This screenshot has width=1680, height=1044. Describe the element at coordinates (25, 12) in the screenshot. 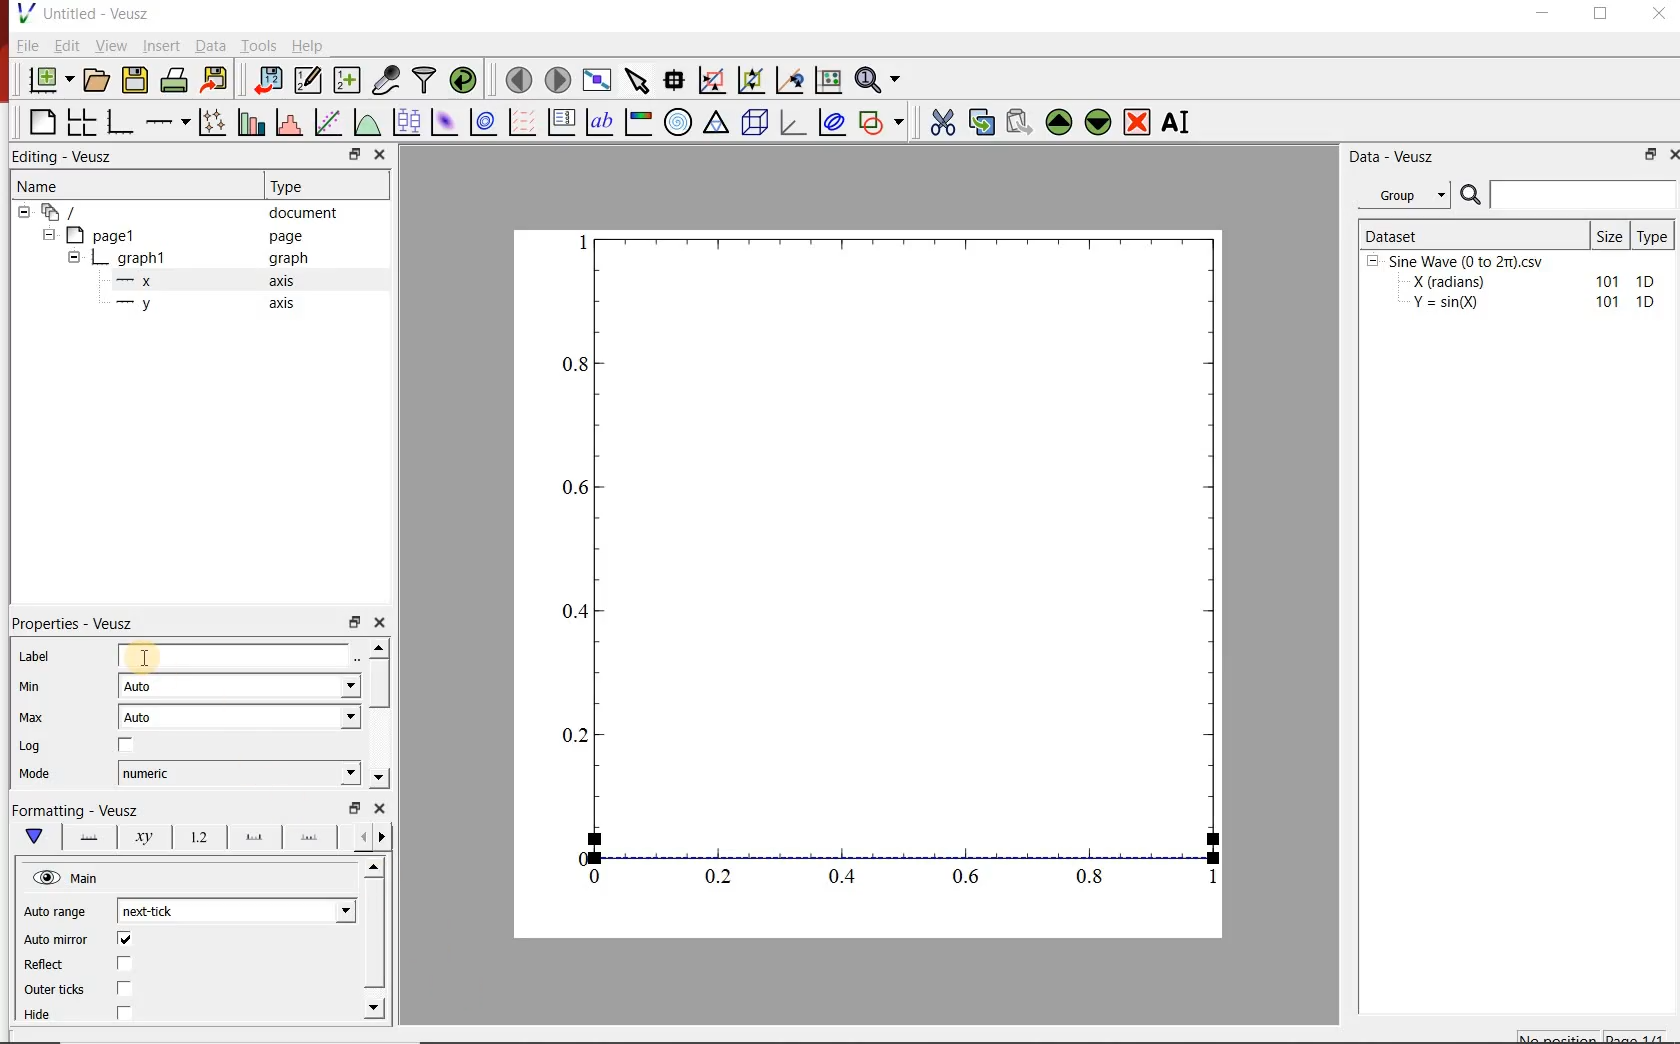

I see `Logo` at that location.